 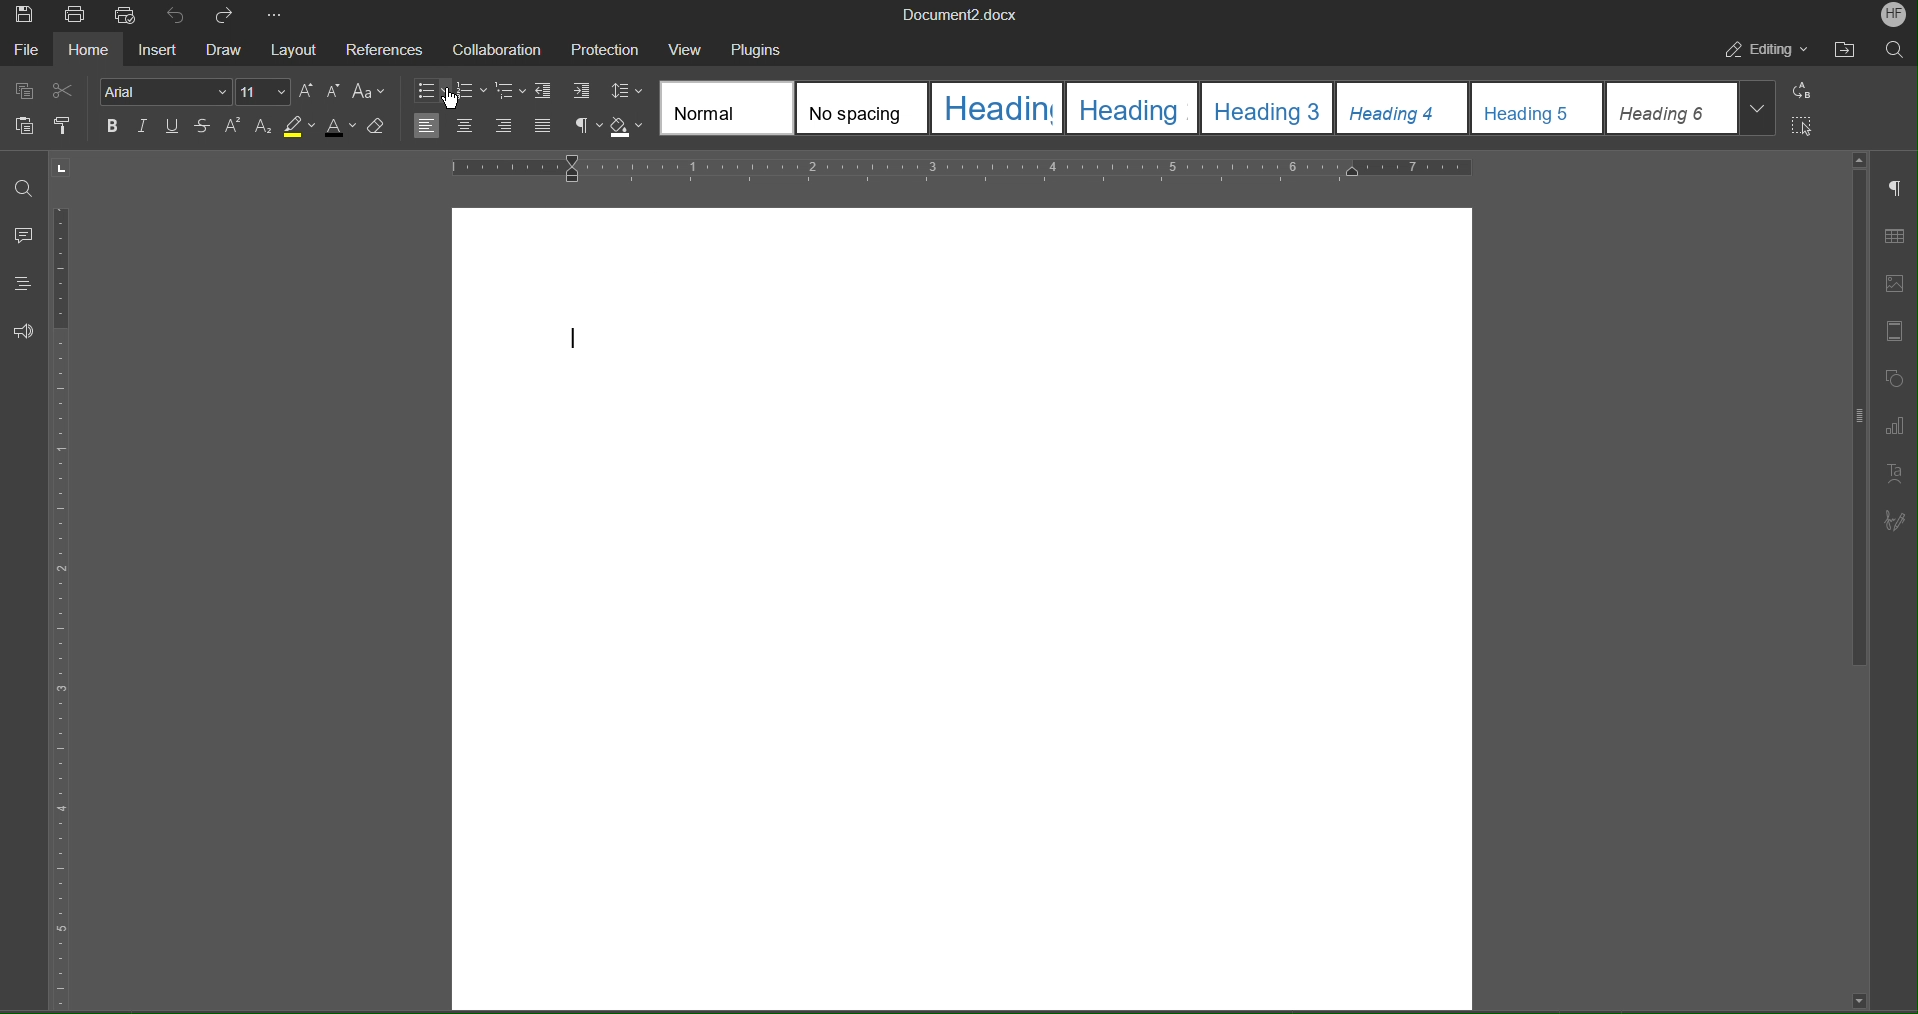 What do you see at coordinates (144, 126) in the screenshot?
I see `Italics` at bounding box center [144, 126].